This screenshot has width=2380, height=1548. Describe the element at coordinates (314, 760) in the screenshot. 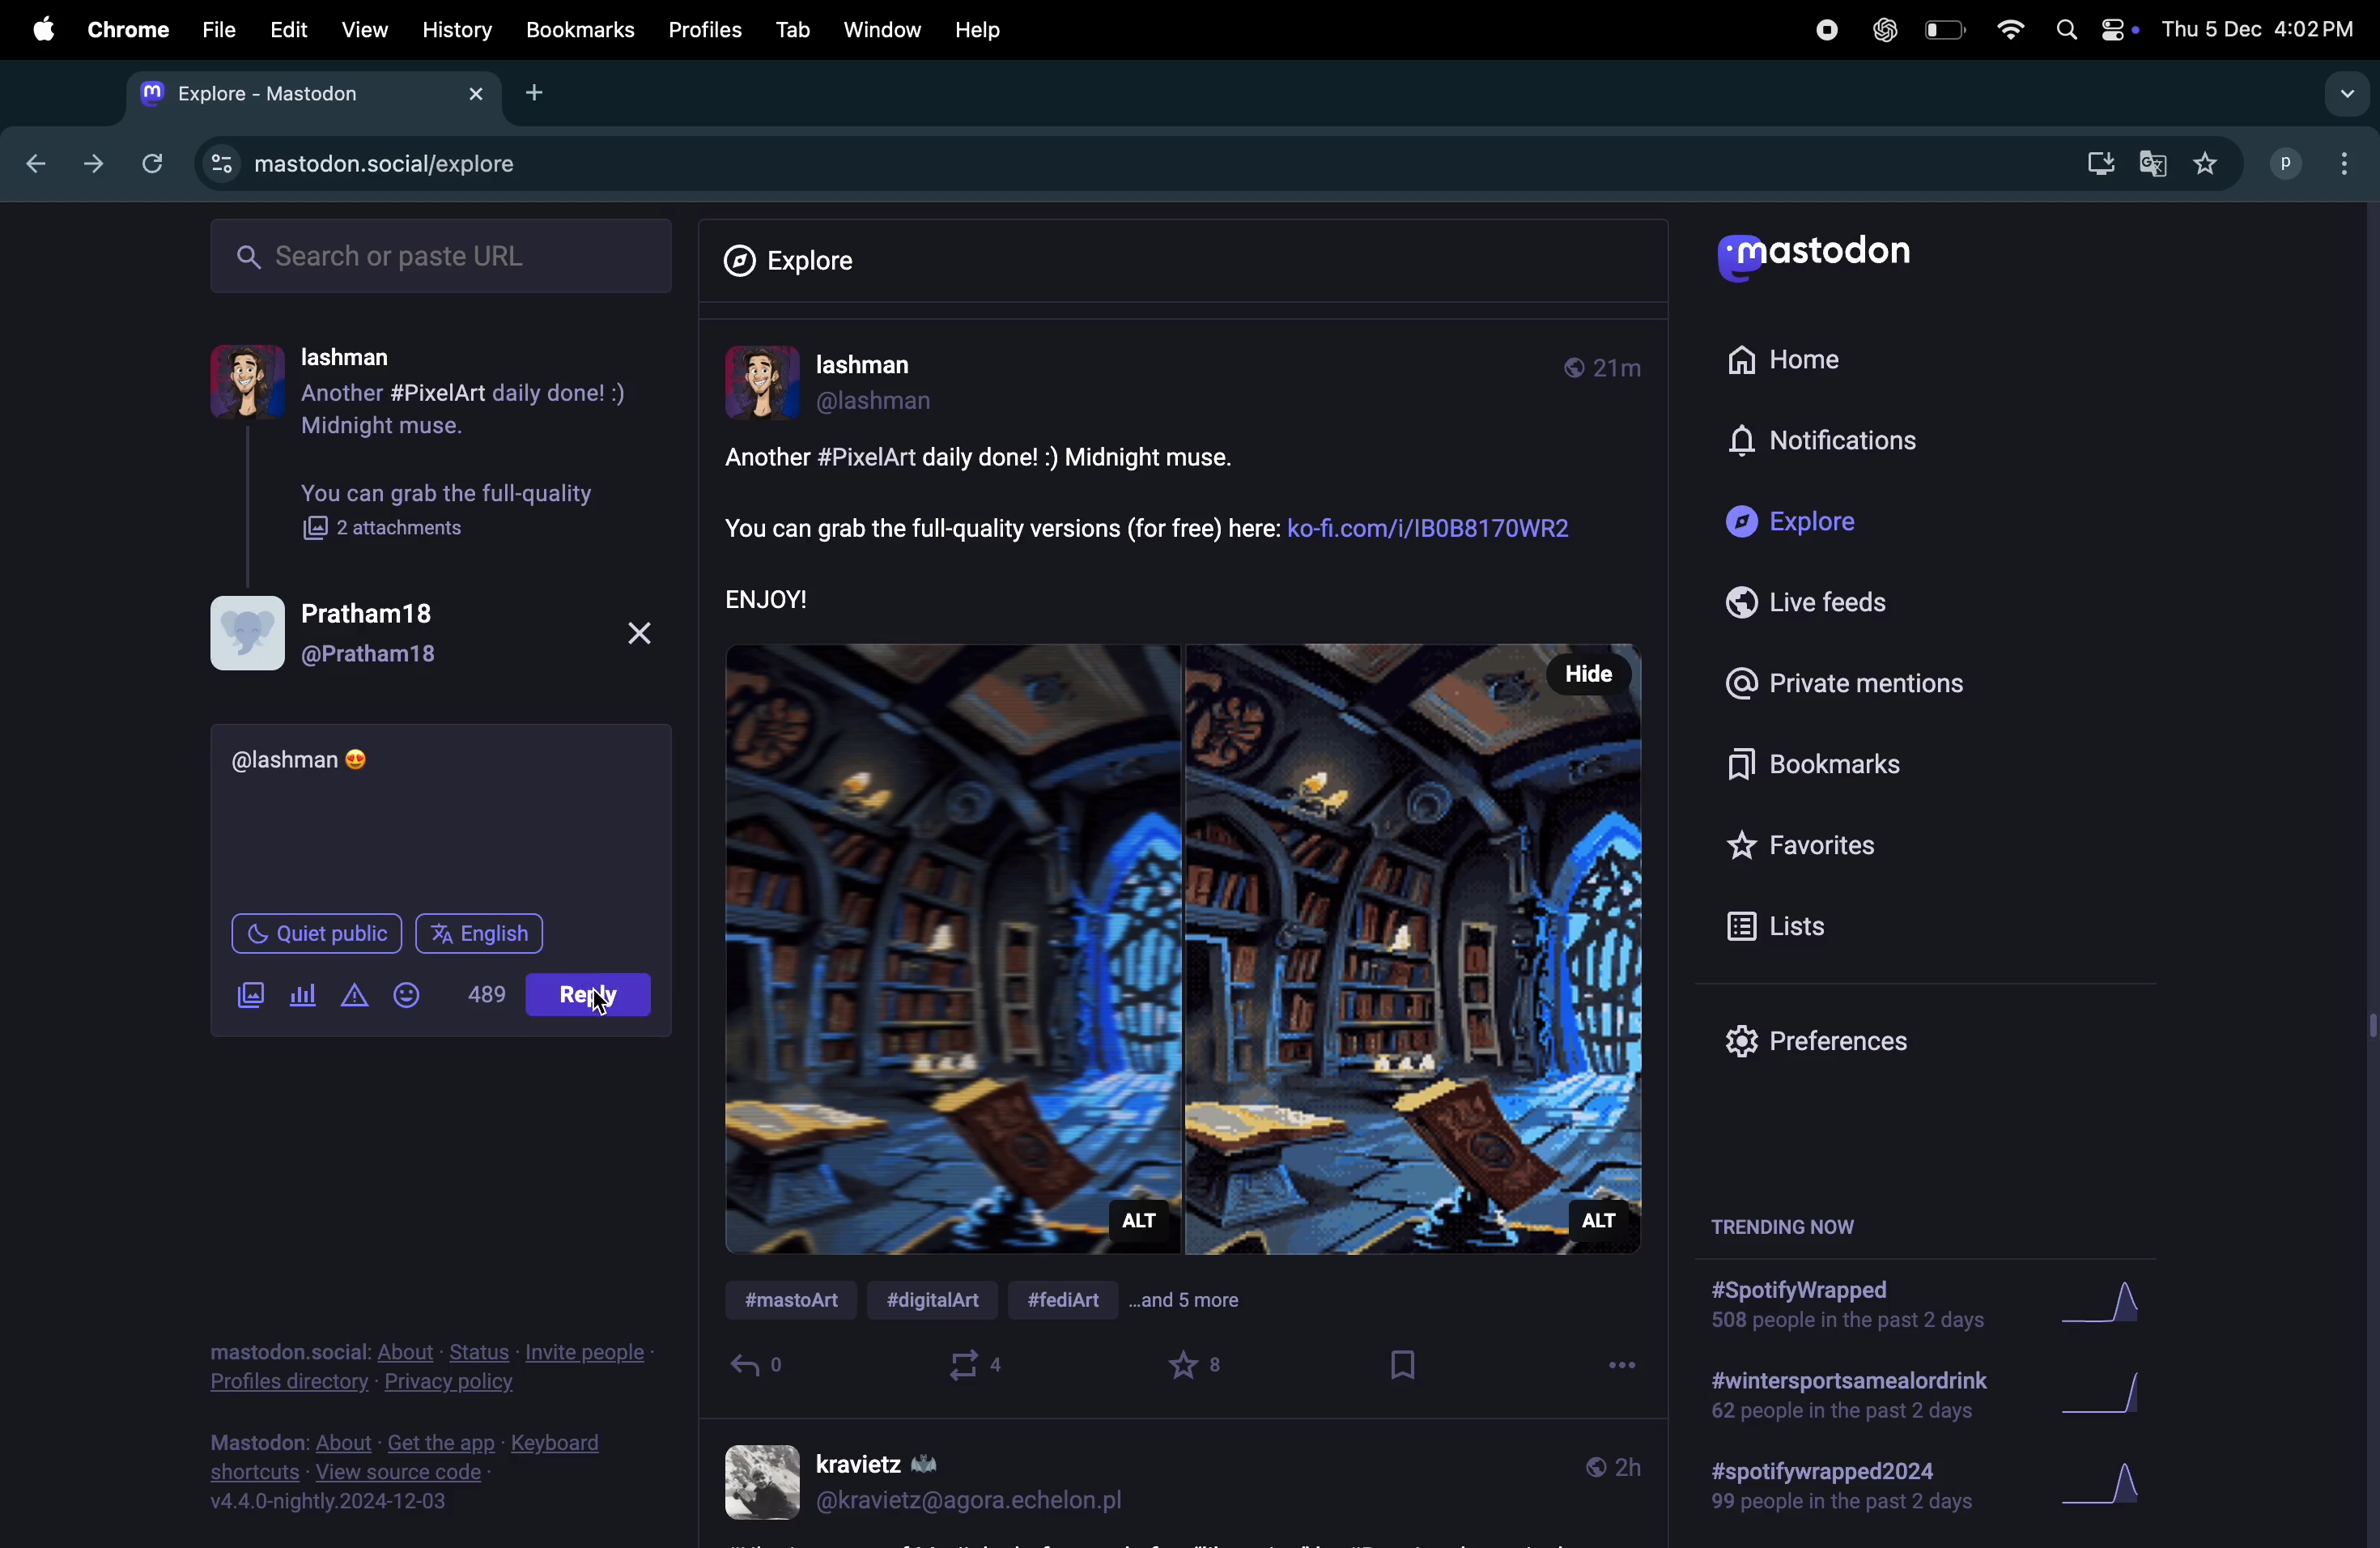

I see `username` at that location.